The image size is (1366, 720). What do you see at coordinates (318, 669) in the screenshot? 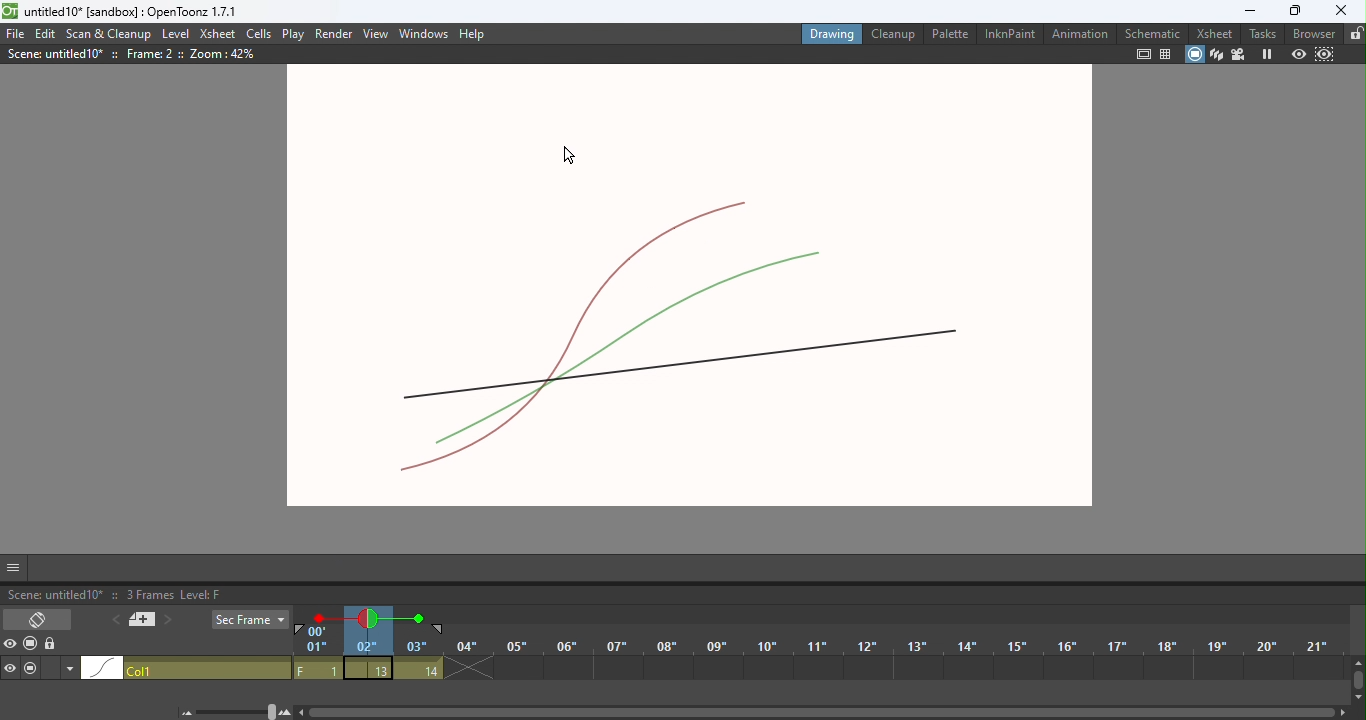
I see `F1` at bounding box center [318, 669].